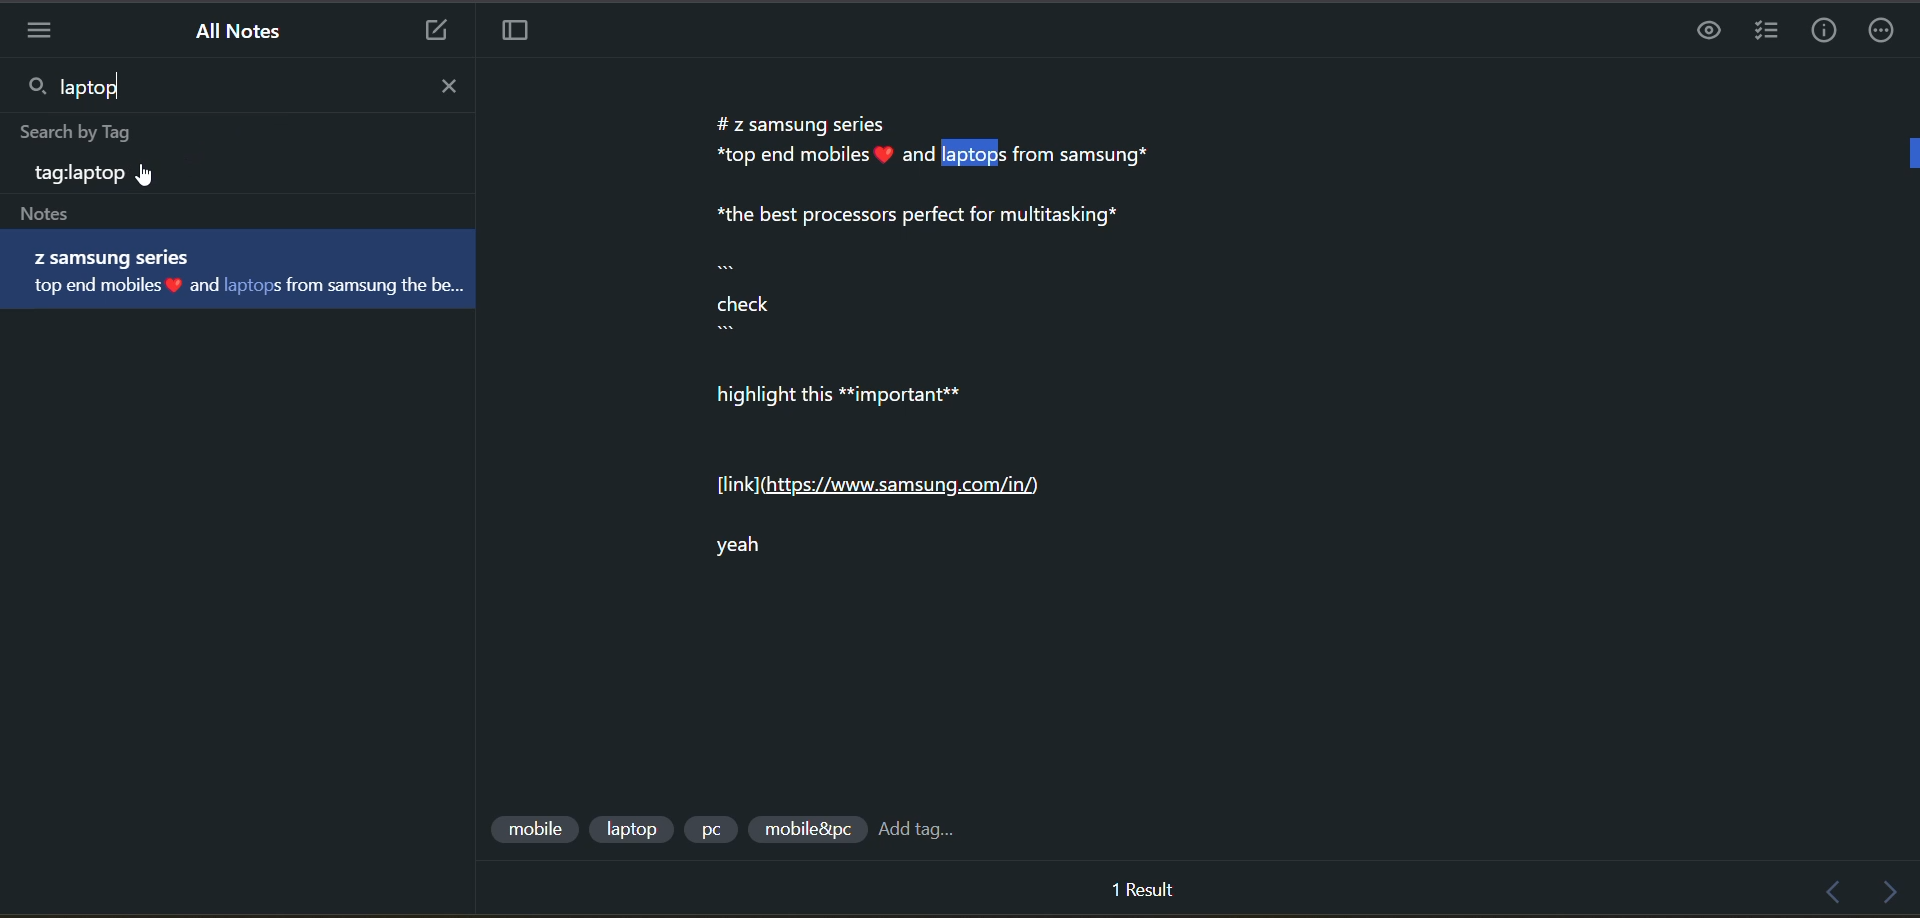 Image resolution: width=1920 pixels, height=918 pixels. Describe the element at coordinates (147, 179) in the screenshot. I see `cursor` at that location.